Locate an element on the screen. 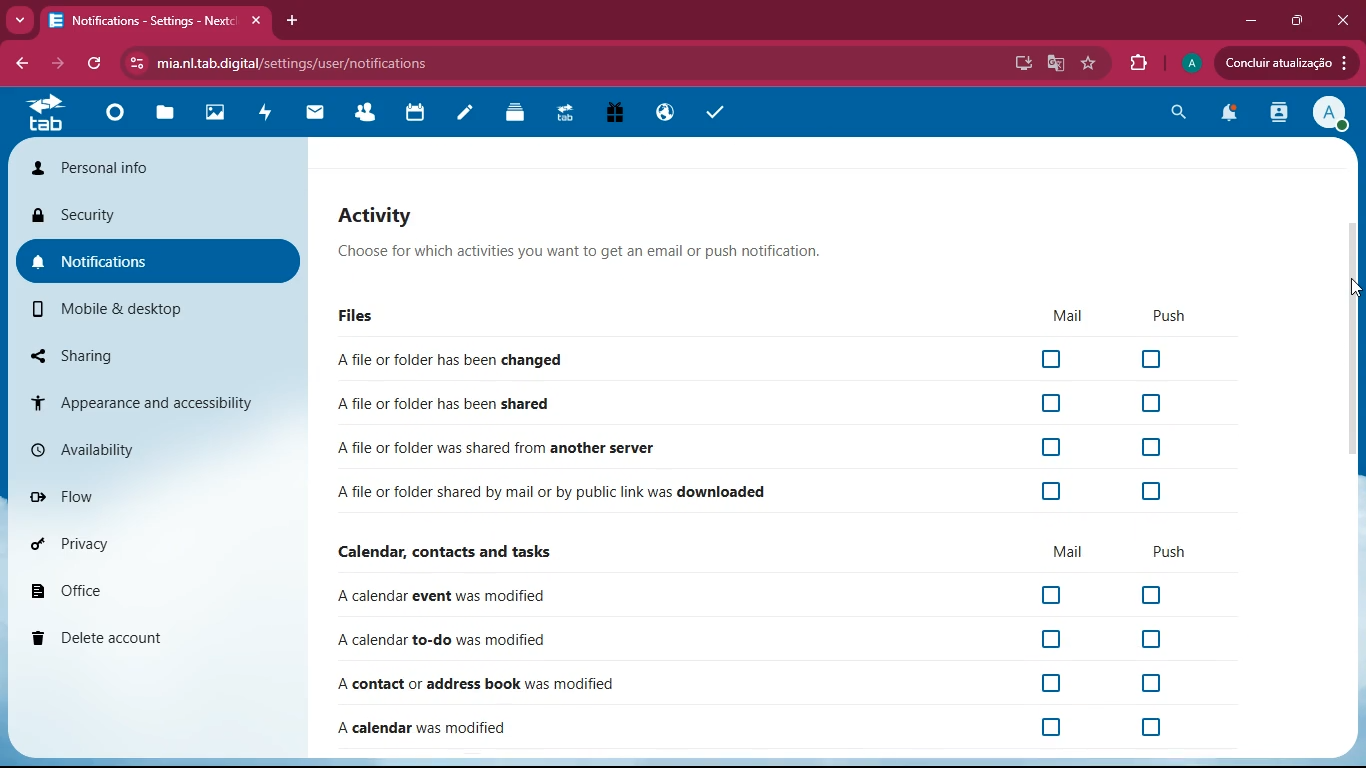 The width and height of the screenshot is (1366, 768). close is located at coordinates (1346, 20).